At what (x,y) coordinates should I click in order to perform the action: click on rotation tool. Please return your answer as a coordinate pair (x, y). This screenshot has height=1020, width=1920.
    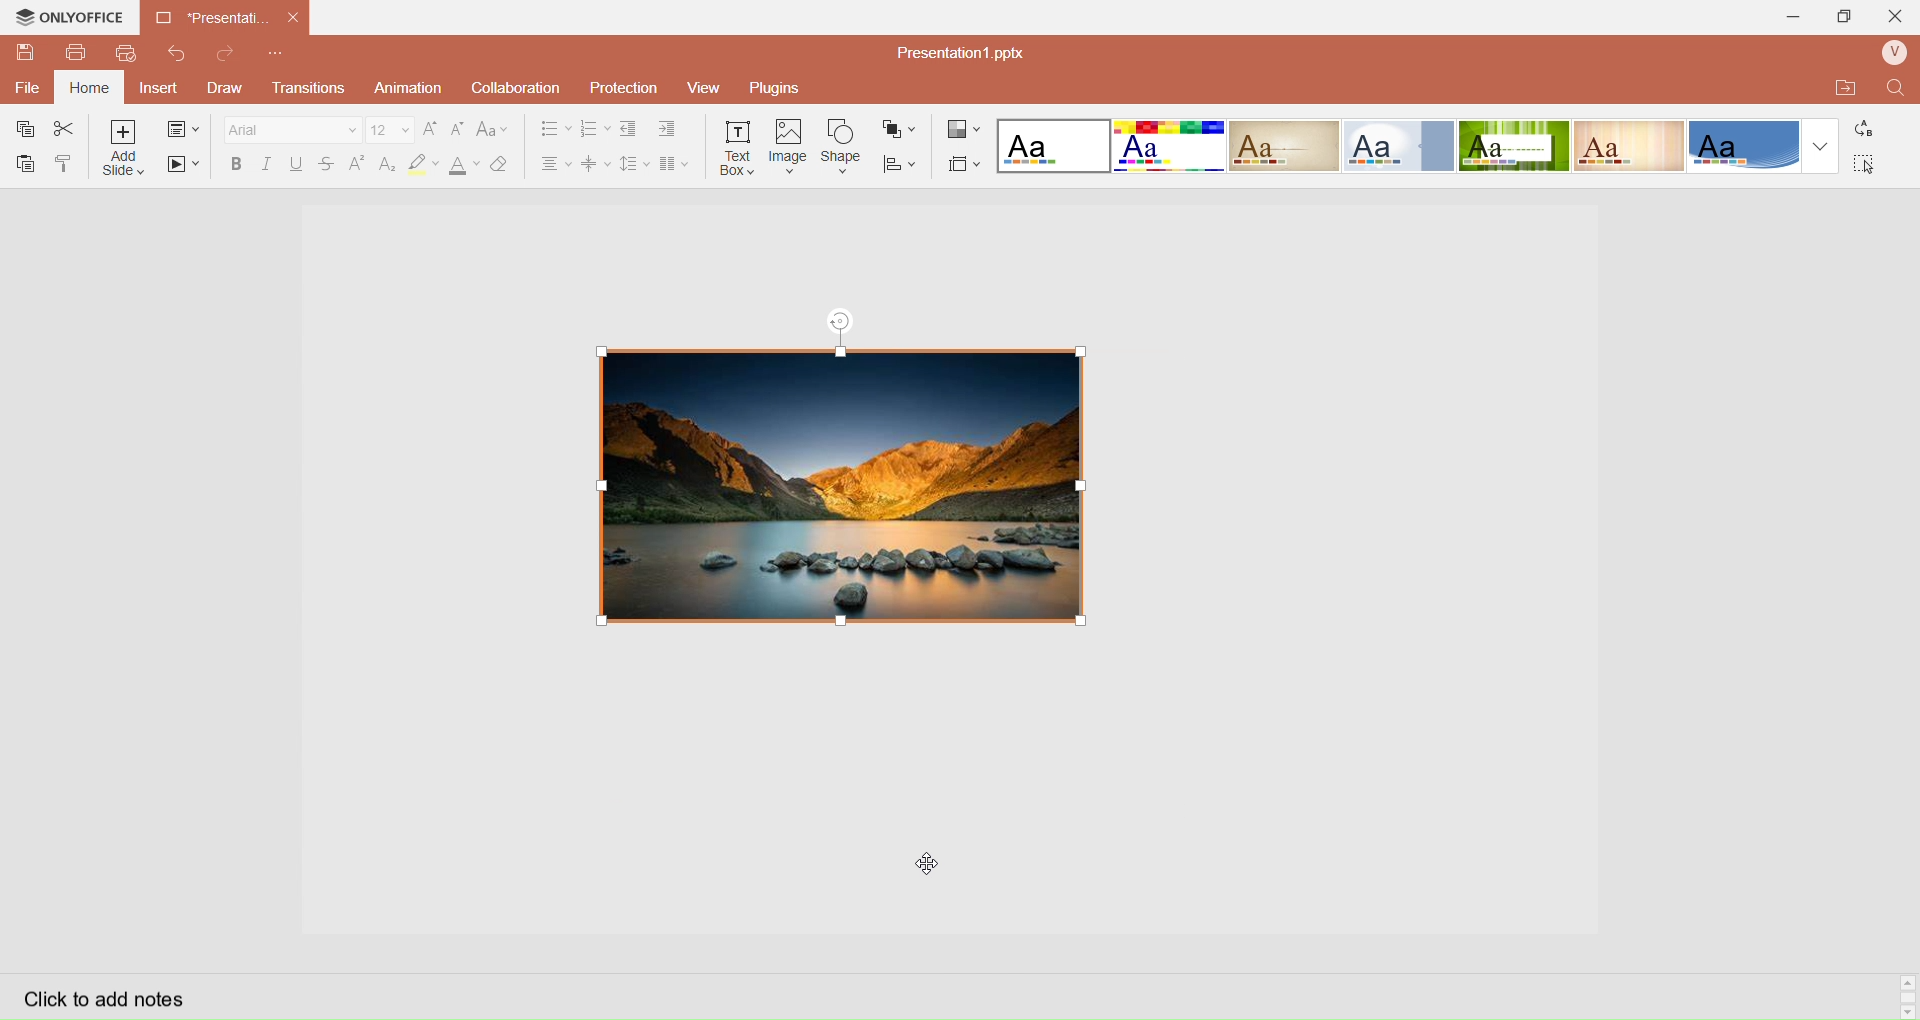
    Looking at the image, I should click on (840, 318).